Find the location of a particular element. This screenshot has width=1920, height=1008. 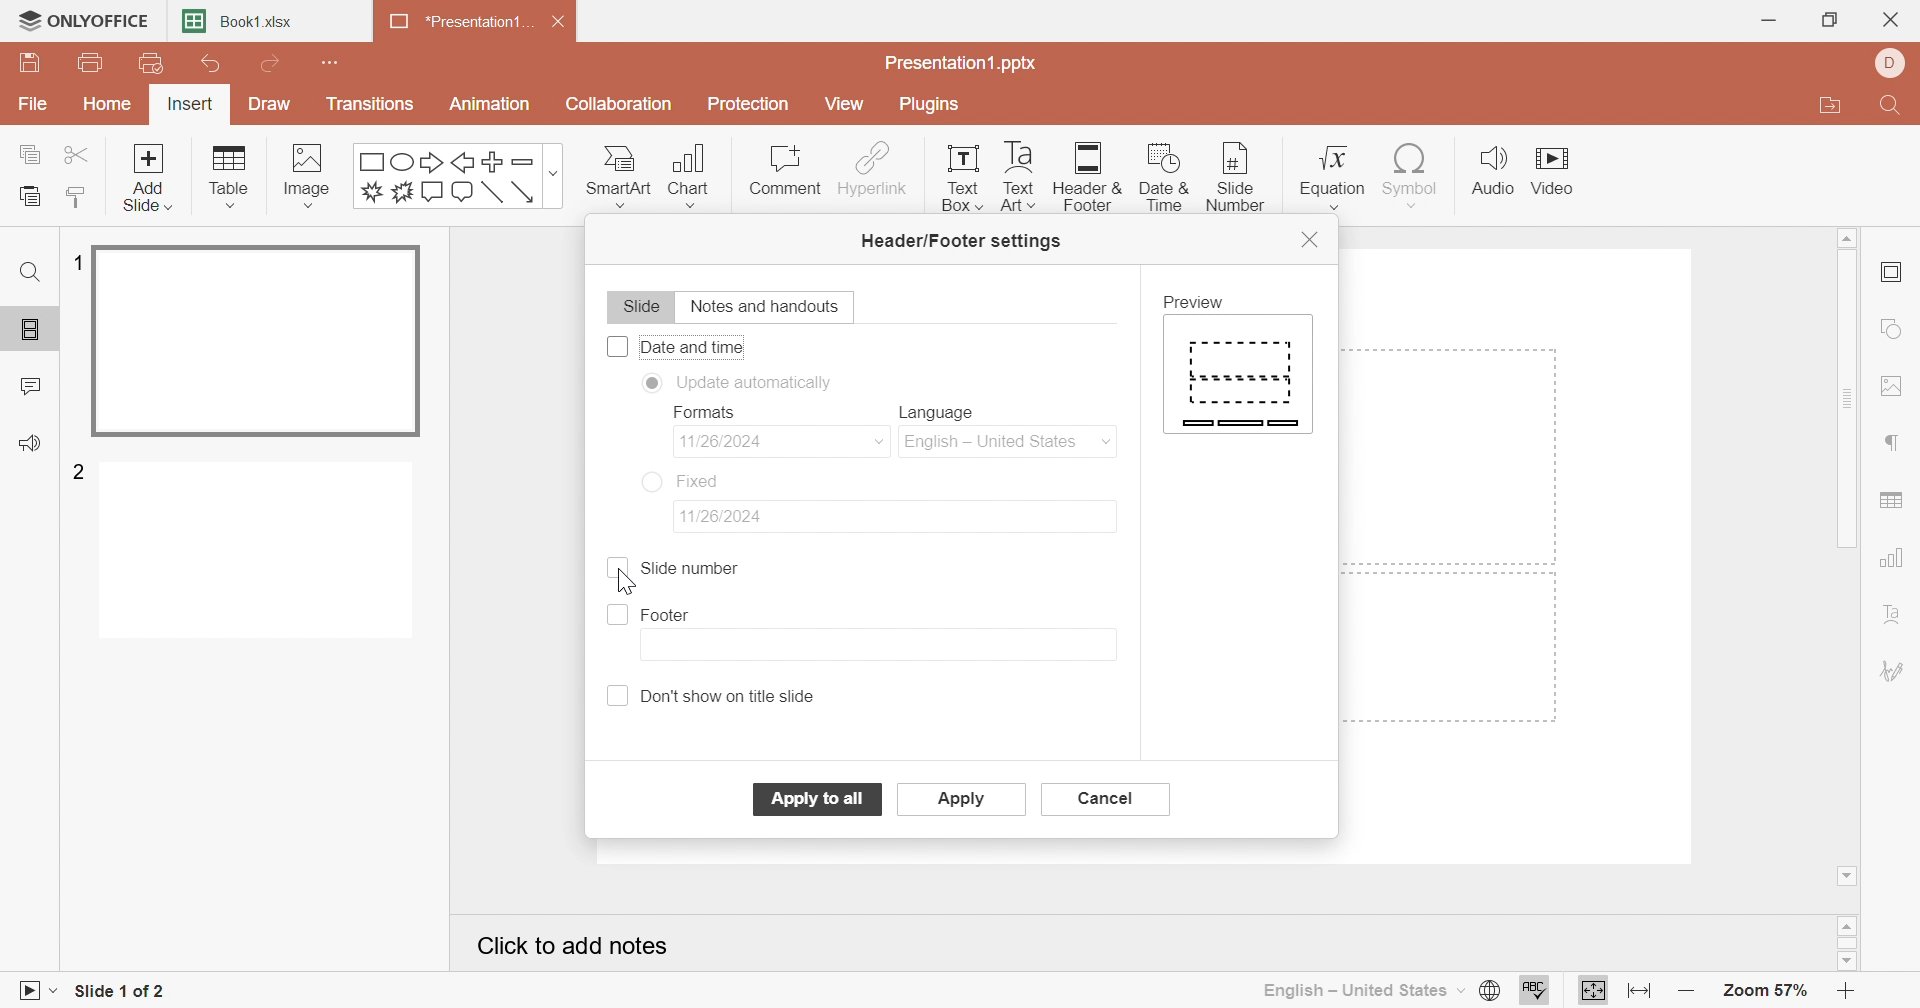

Check spelling is located at coordinates (1534, 993).